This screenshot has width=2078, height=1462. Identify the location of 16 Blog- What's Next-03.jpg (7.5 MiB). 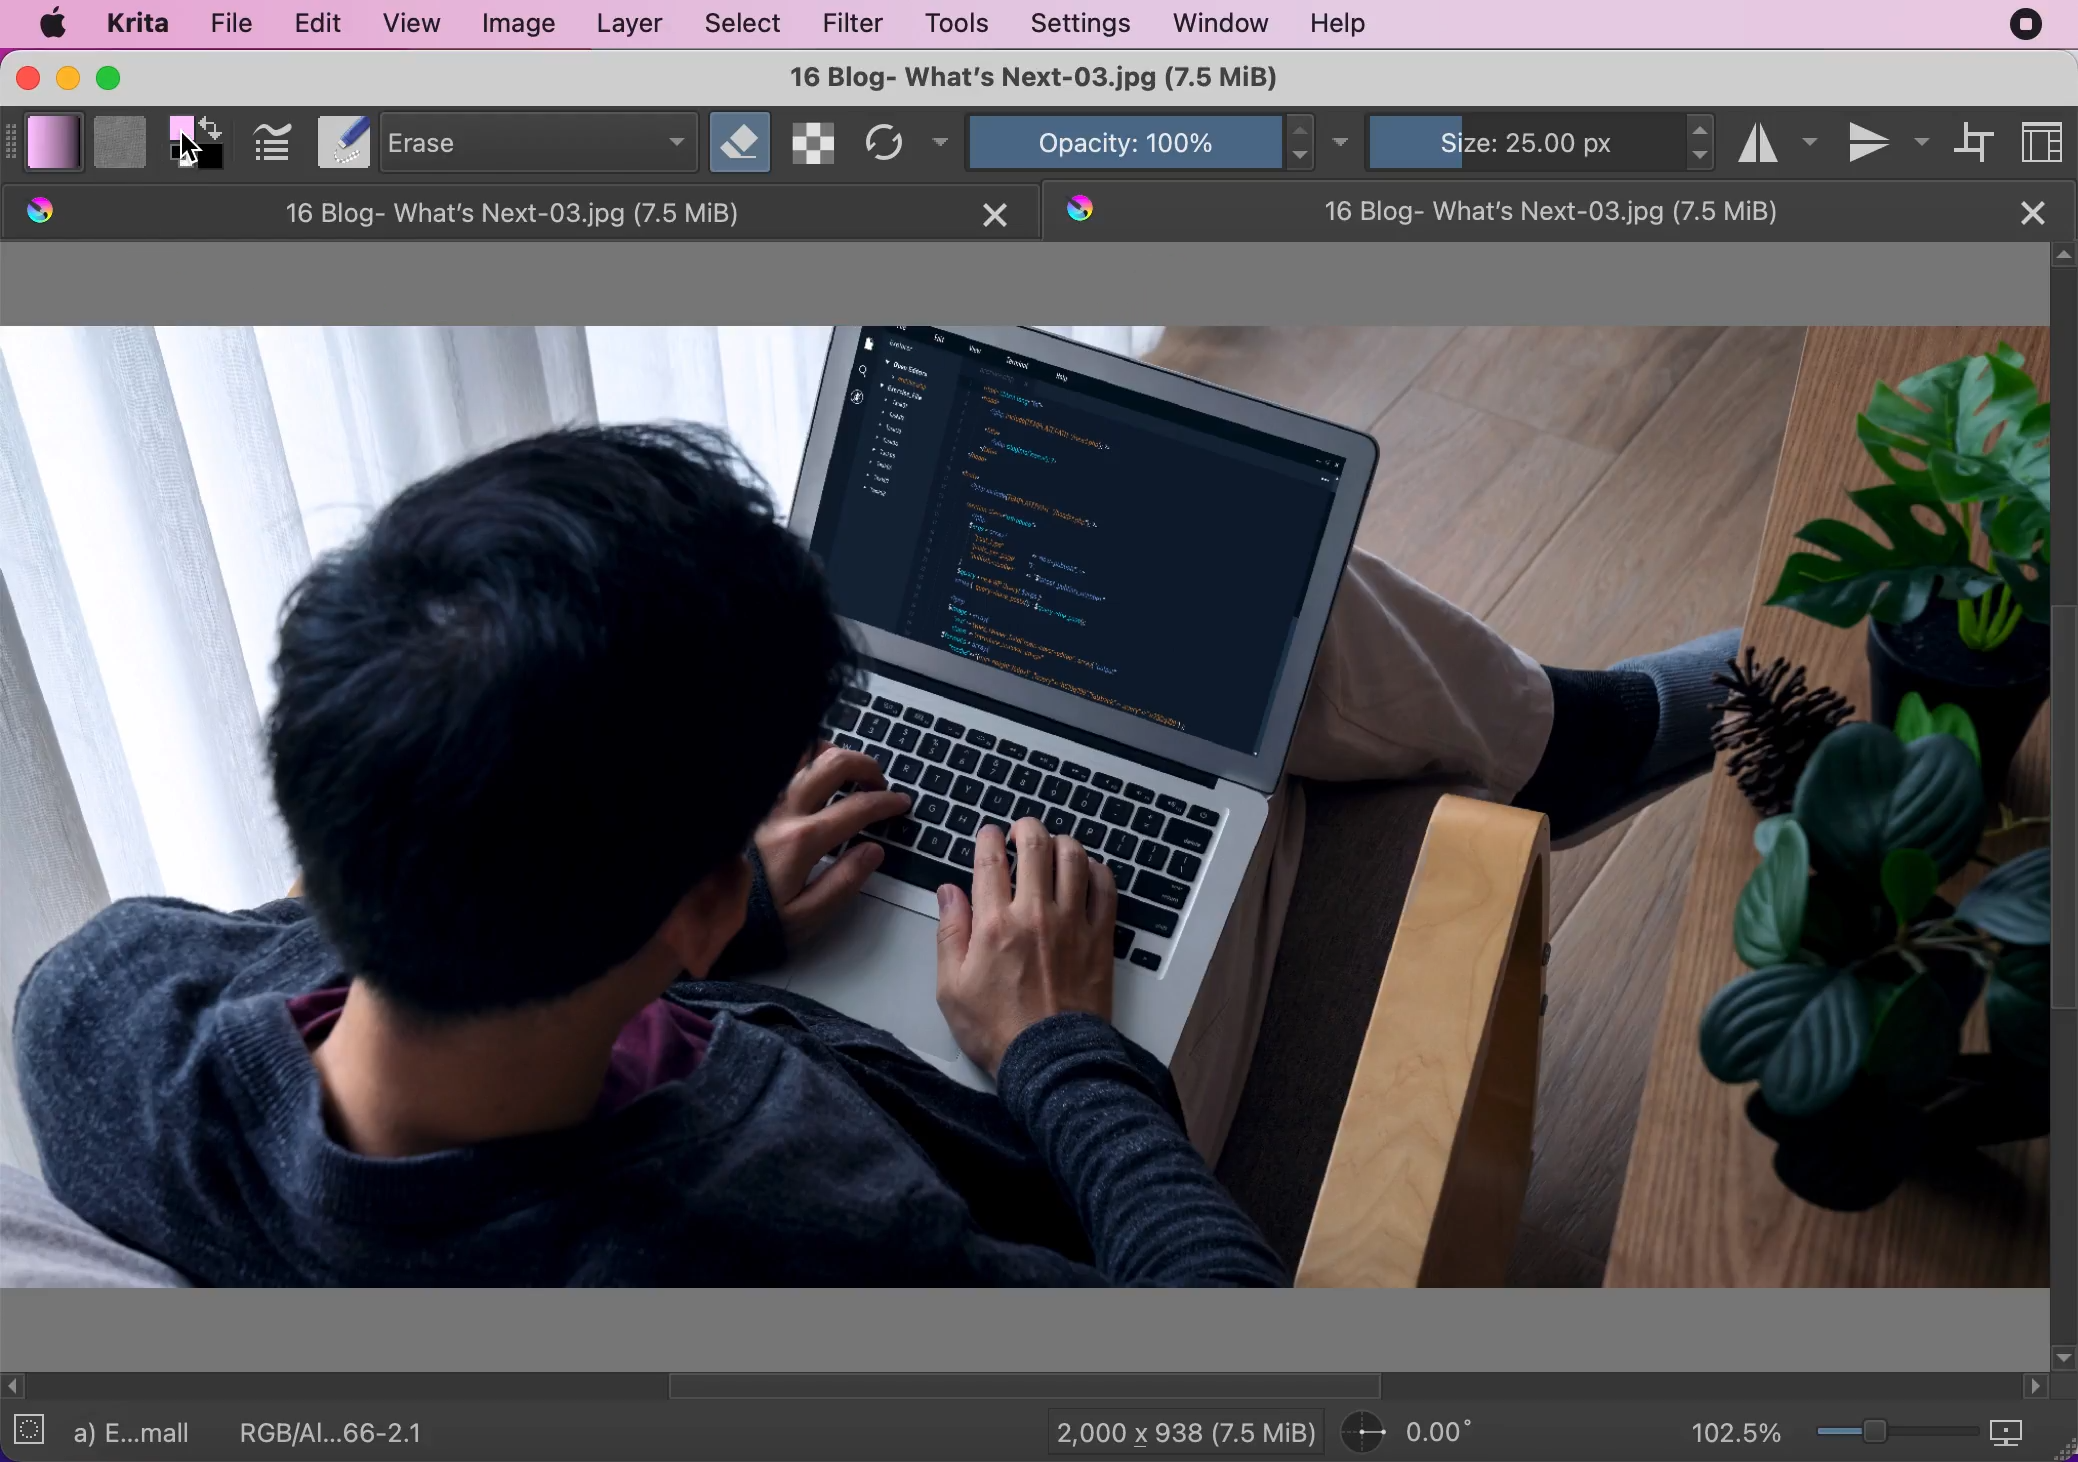
(1520, 210).